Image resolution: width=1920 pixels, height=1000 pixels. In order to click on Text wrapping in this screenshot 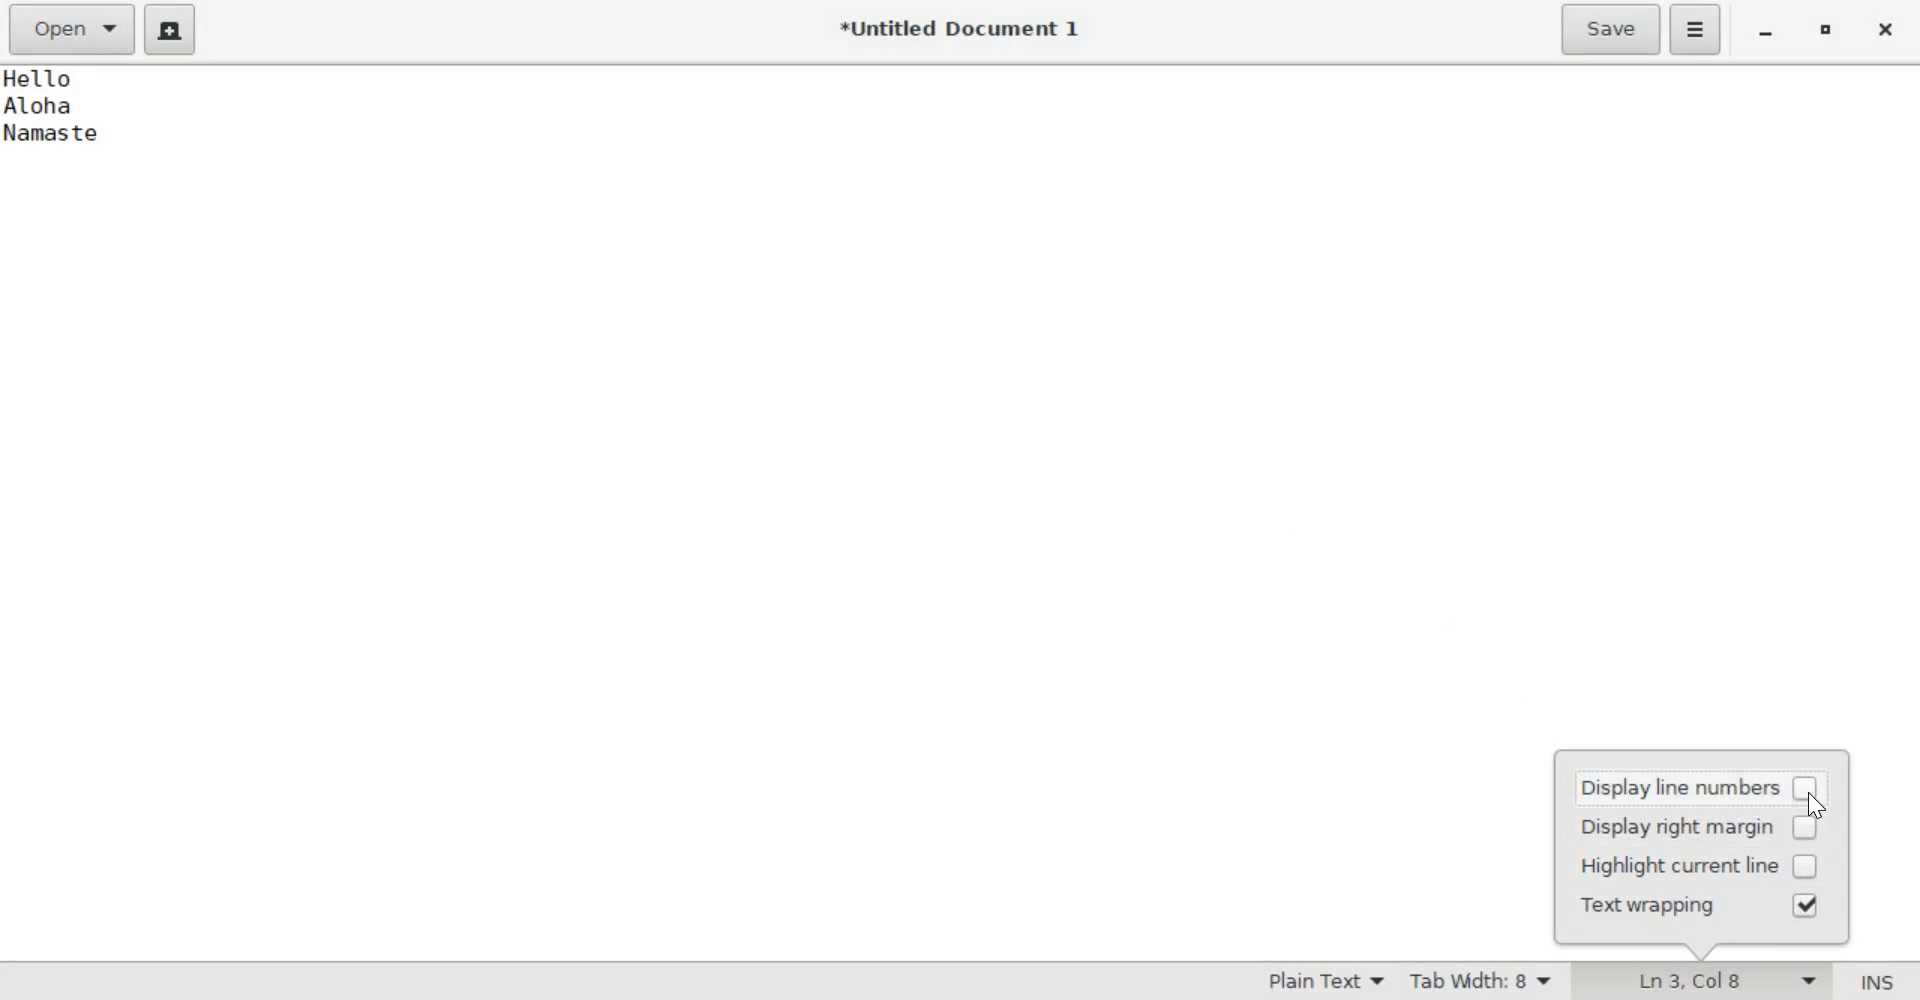, I will do `click(1663, 909)`.